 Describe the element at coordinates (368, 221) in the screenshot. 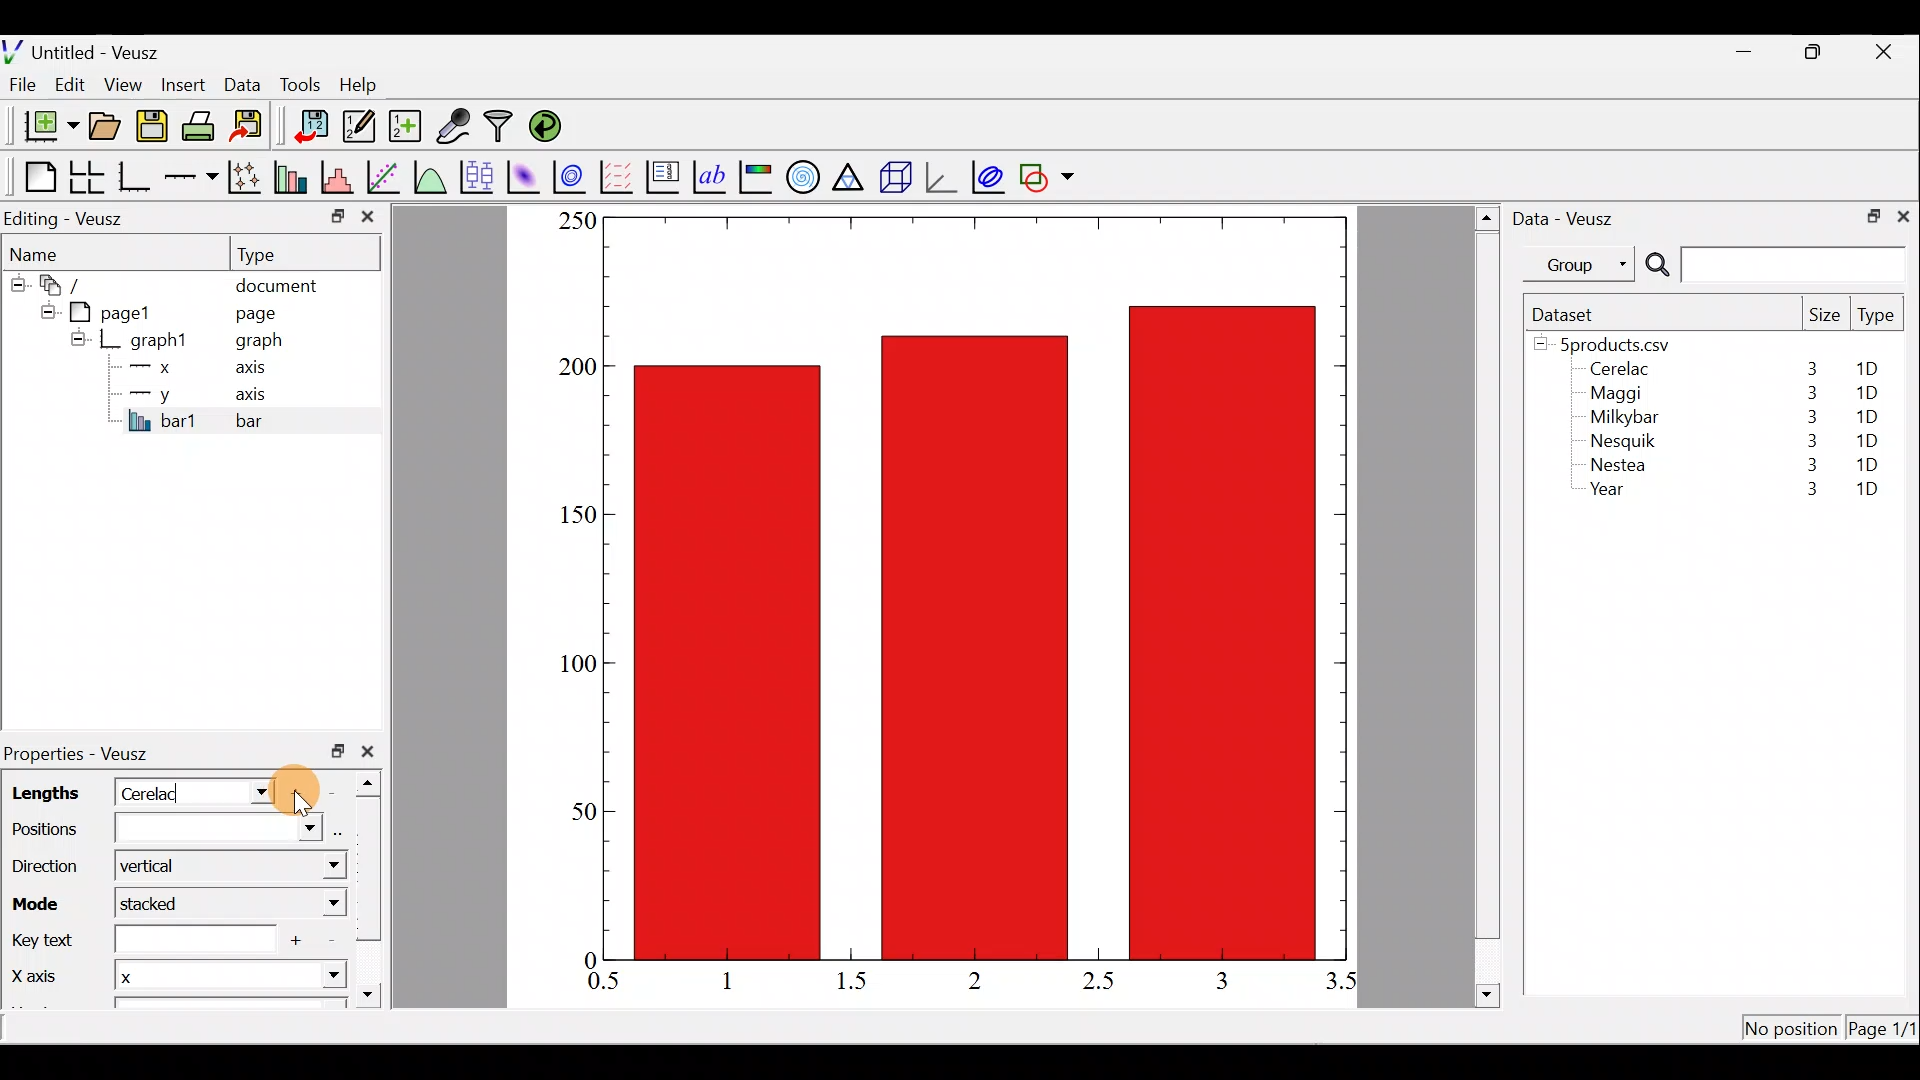

I see `close` at that location.